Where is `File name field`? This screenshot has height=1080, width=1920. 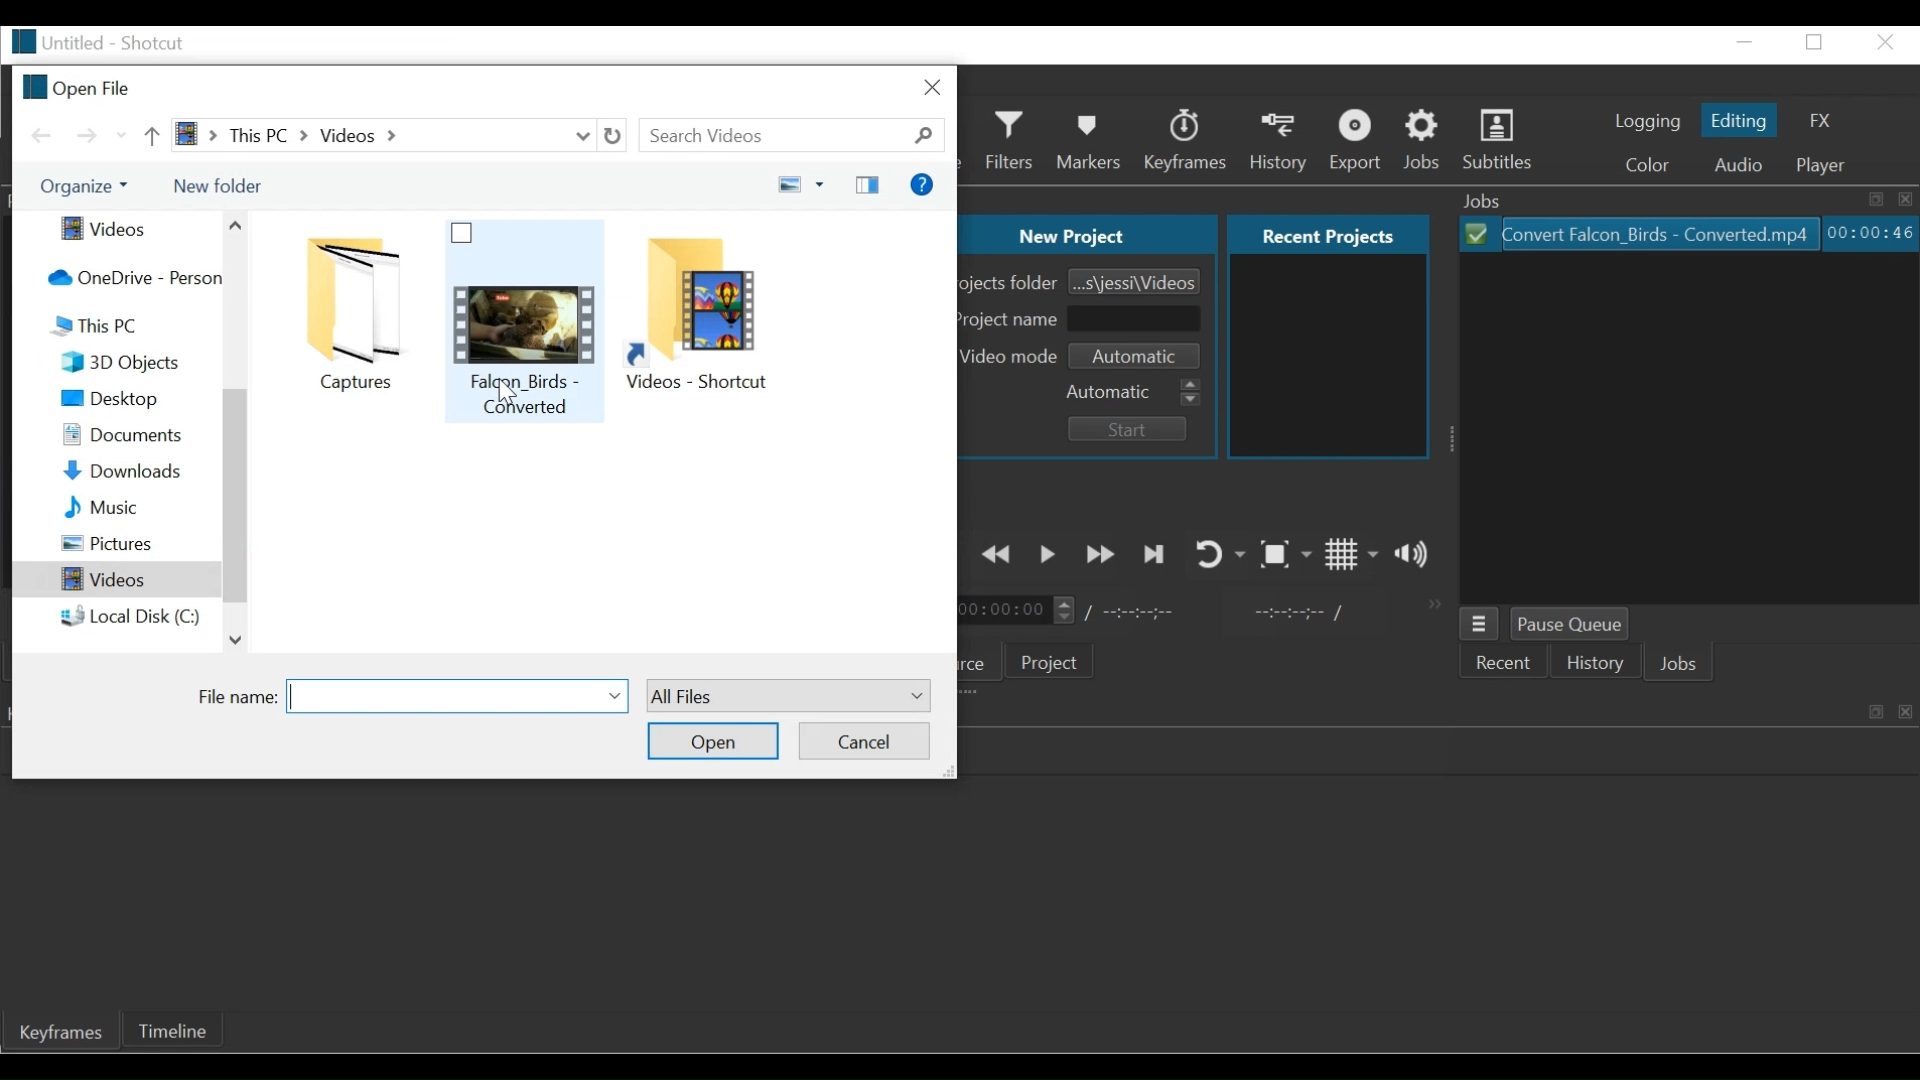 File name field is located at coordinates (457, 694).